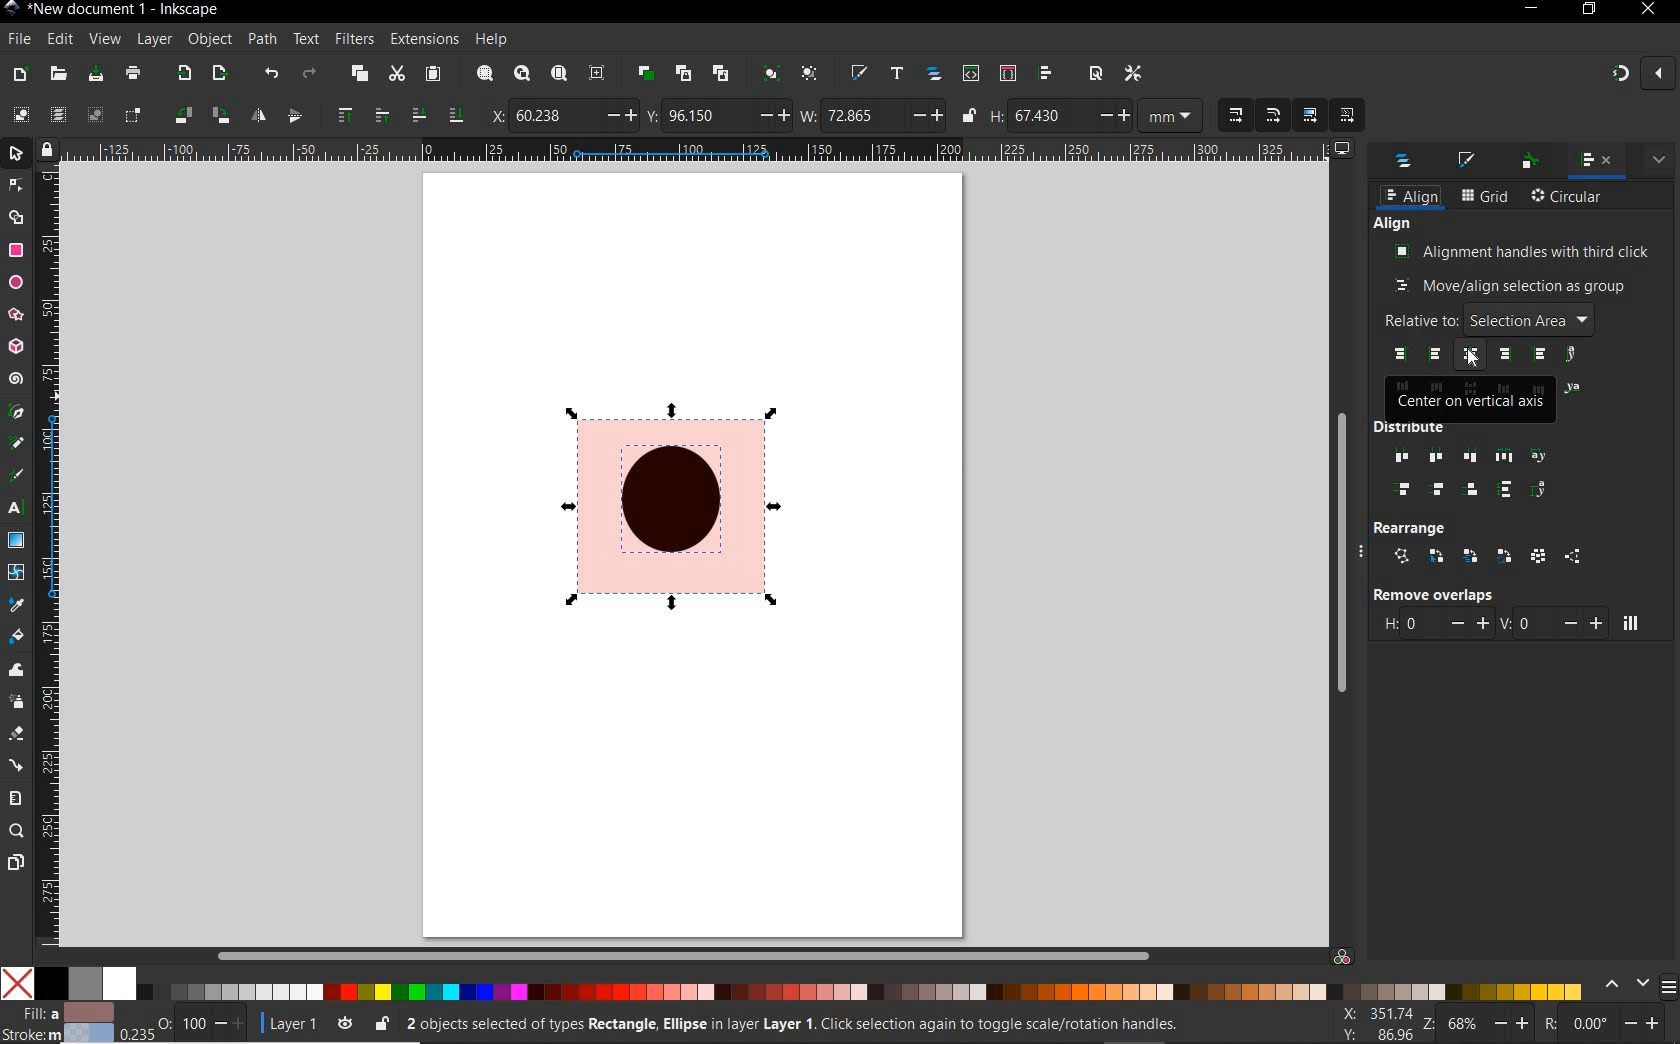  I want to click on EVEN VERTICAL CENTERS, so click(1439, 491).